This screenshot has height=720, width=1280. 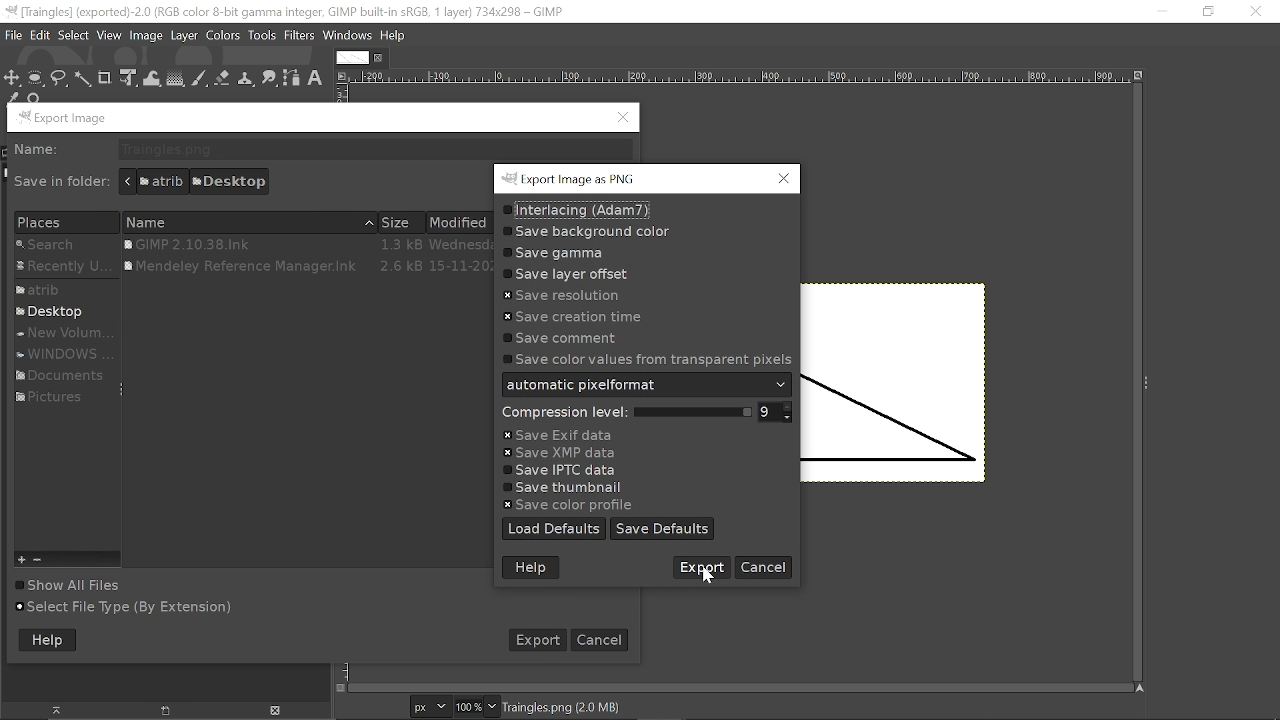 What do you see at coordinates (12, 98) in the screenshot?
I see `Color picker tool` at bounding box center [12, 98].